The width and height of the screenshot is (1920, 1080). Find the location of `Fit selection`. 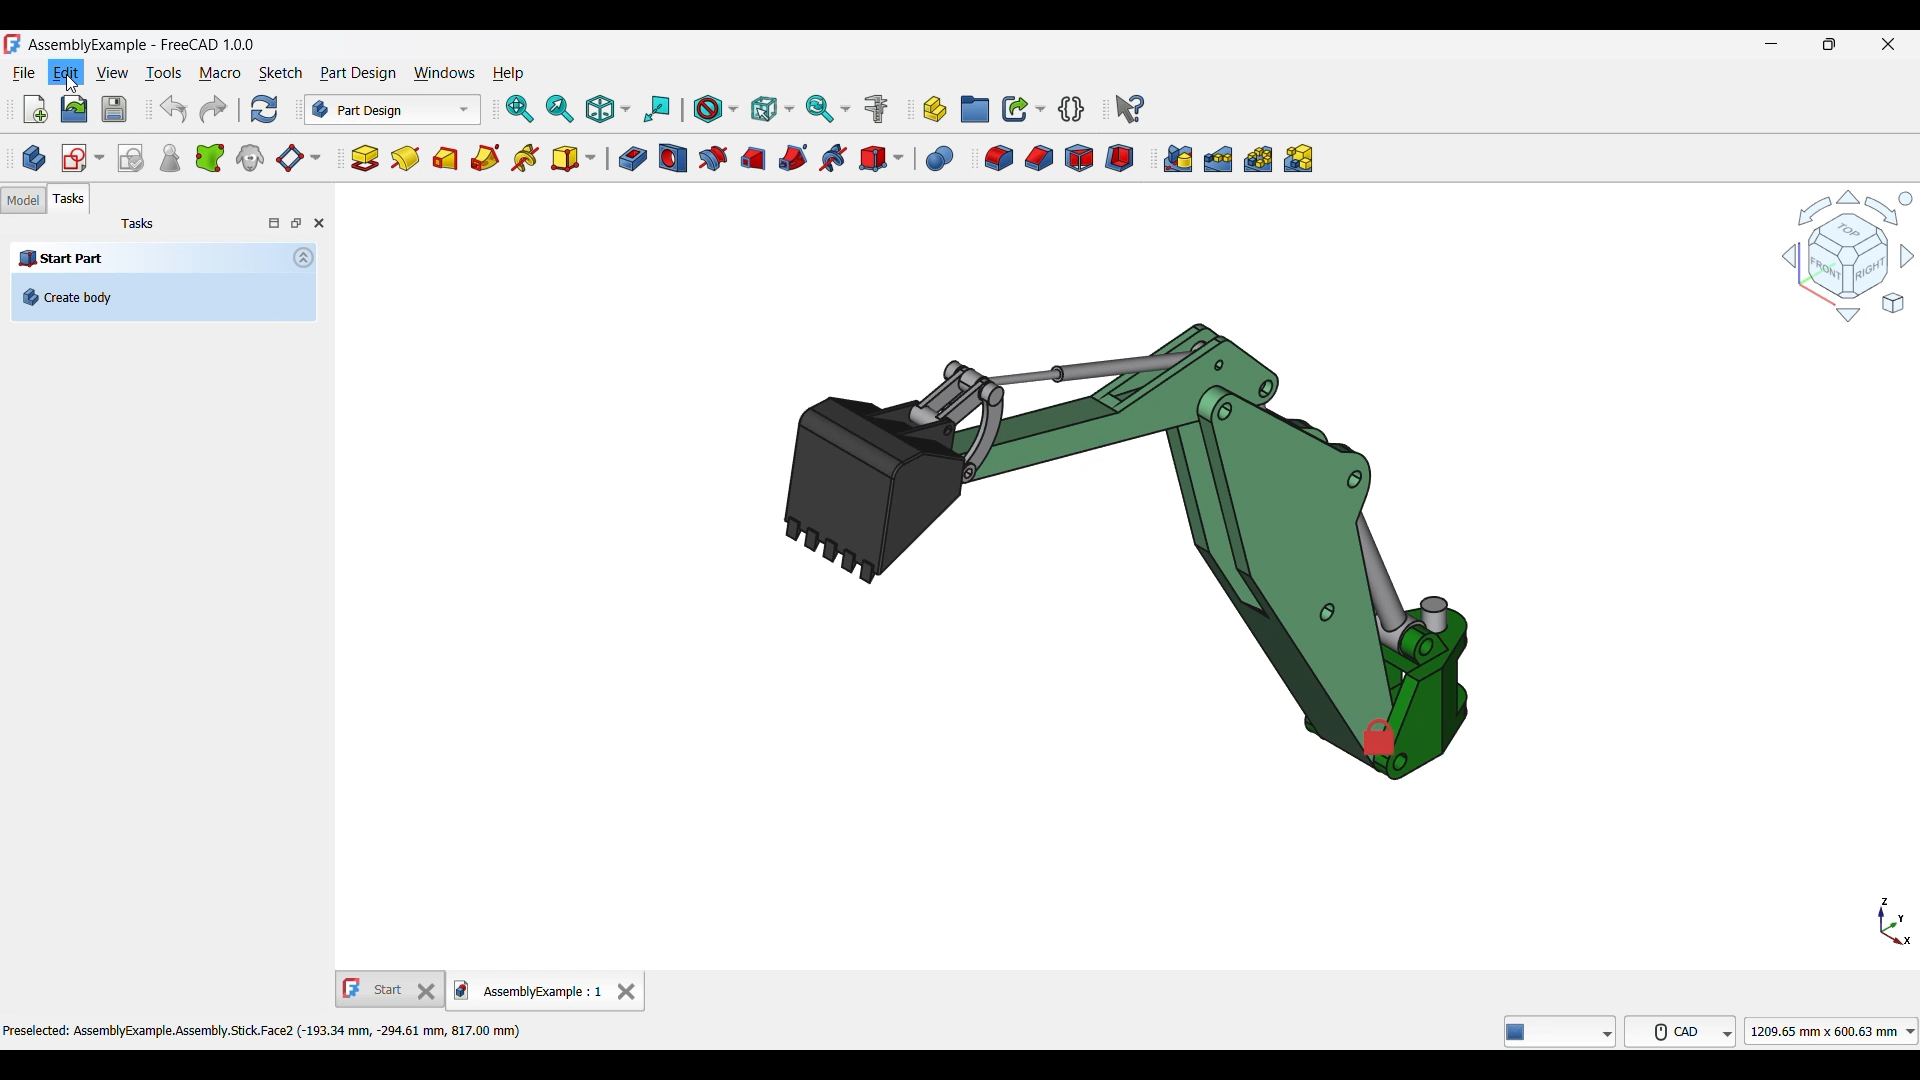

Fit selection is located at coordinates (560, 109).